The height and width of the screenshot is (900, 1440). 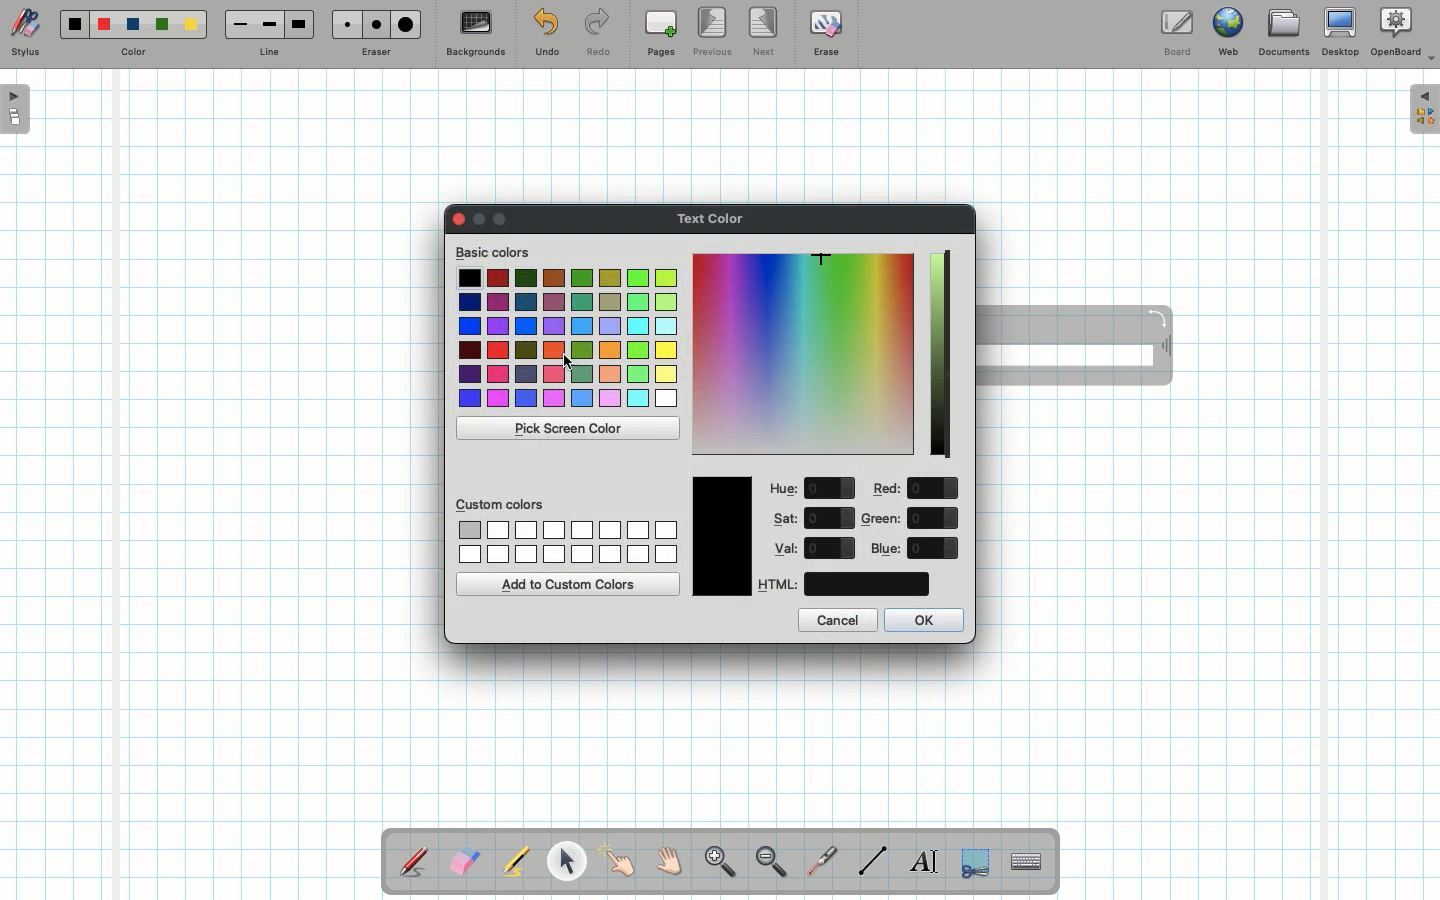 What do you see at coordinates (786, 548) in the screenshot?
I see `Val` at bounding box center [786, 548].